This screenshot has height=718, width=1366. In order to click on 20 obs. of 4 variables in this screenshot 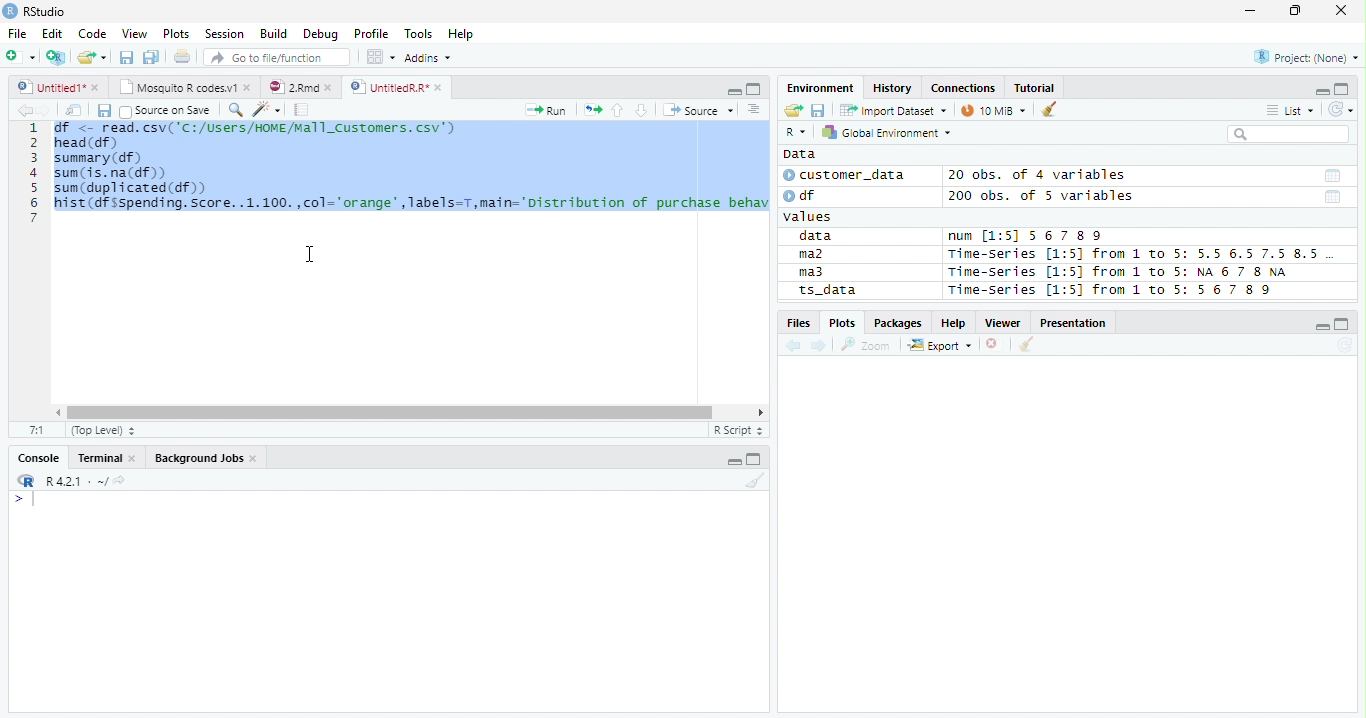, I will do `click(1038, 177)`.